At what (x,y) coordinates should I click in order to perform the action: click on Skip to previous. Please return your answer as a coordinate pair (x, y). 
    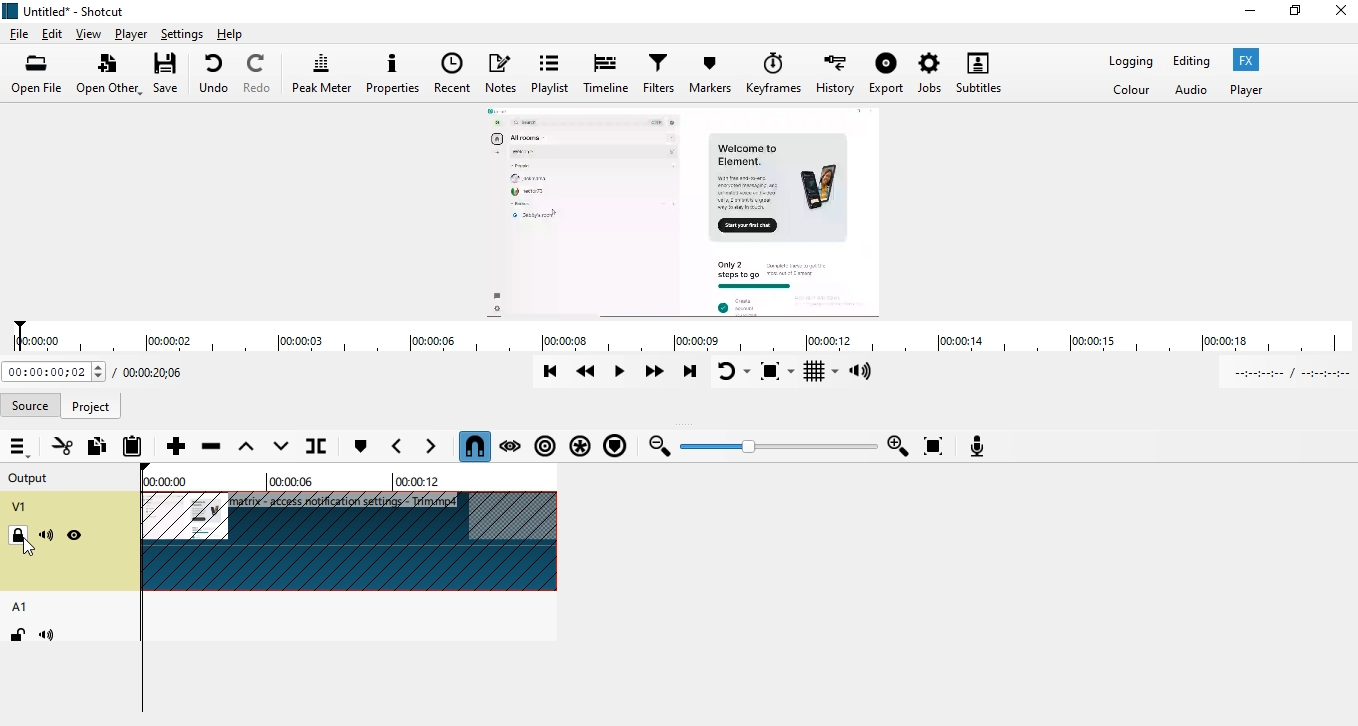
    Looking at the image, I should click on (549, 370).